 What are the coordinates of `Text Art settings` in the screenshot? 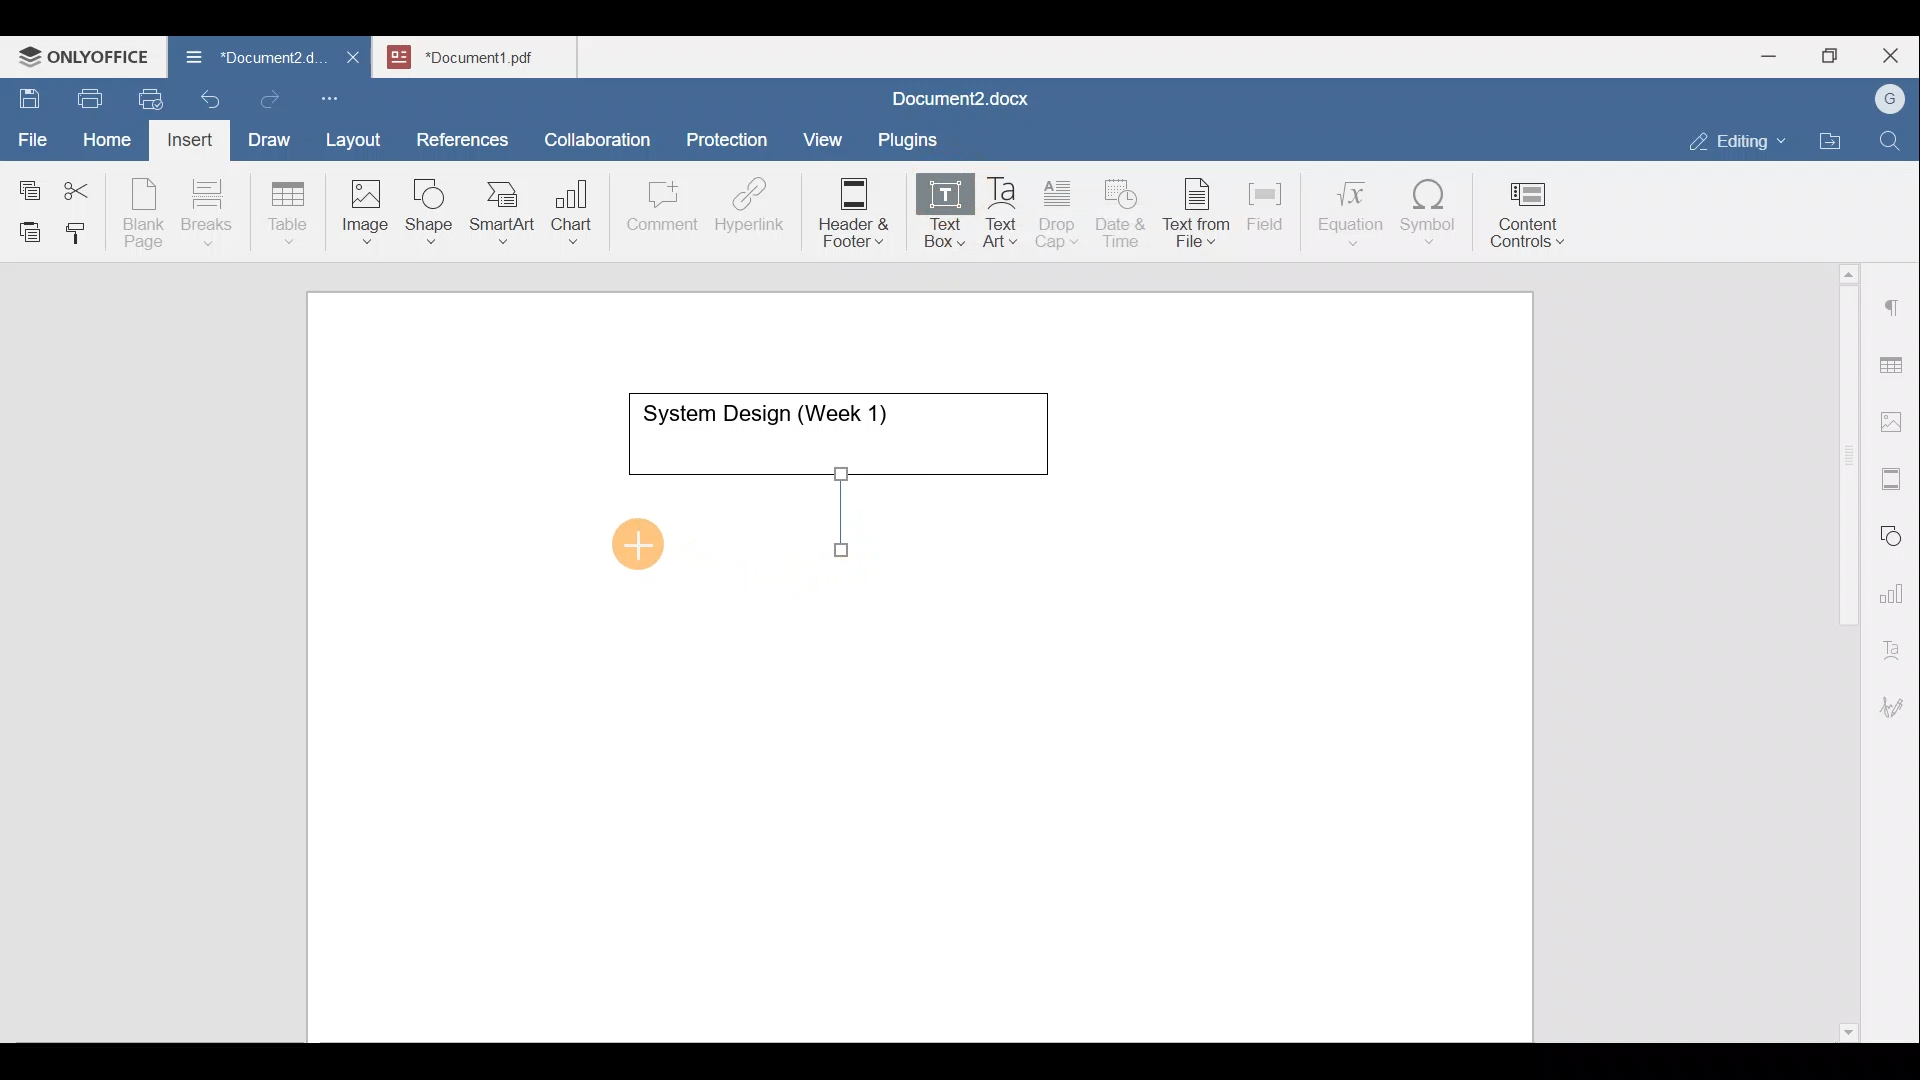 It's located at (1894, 642).